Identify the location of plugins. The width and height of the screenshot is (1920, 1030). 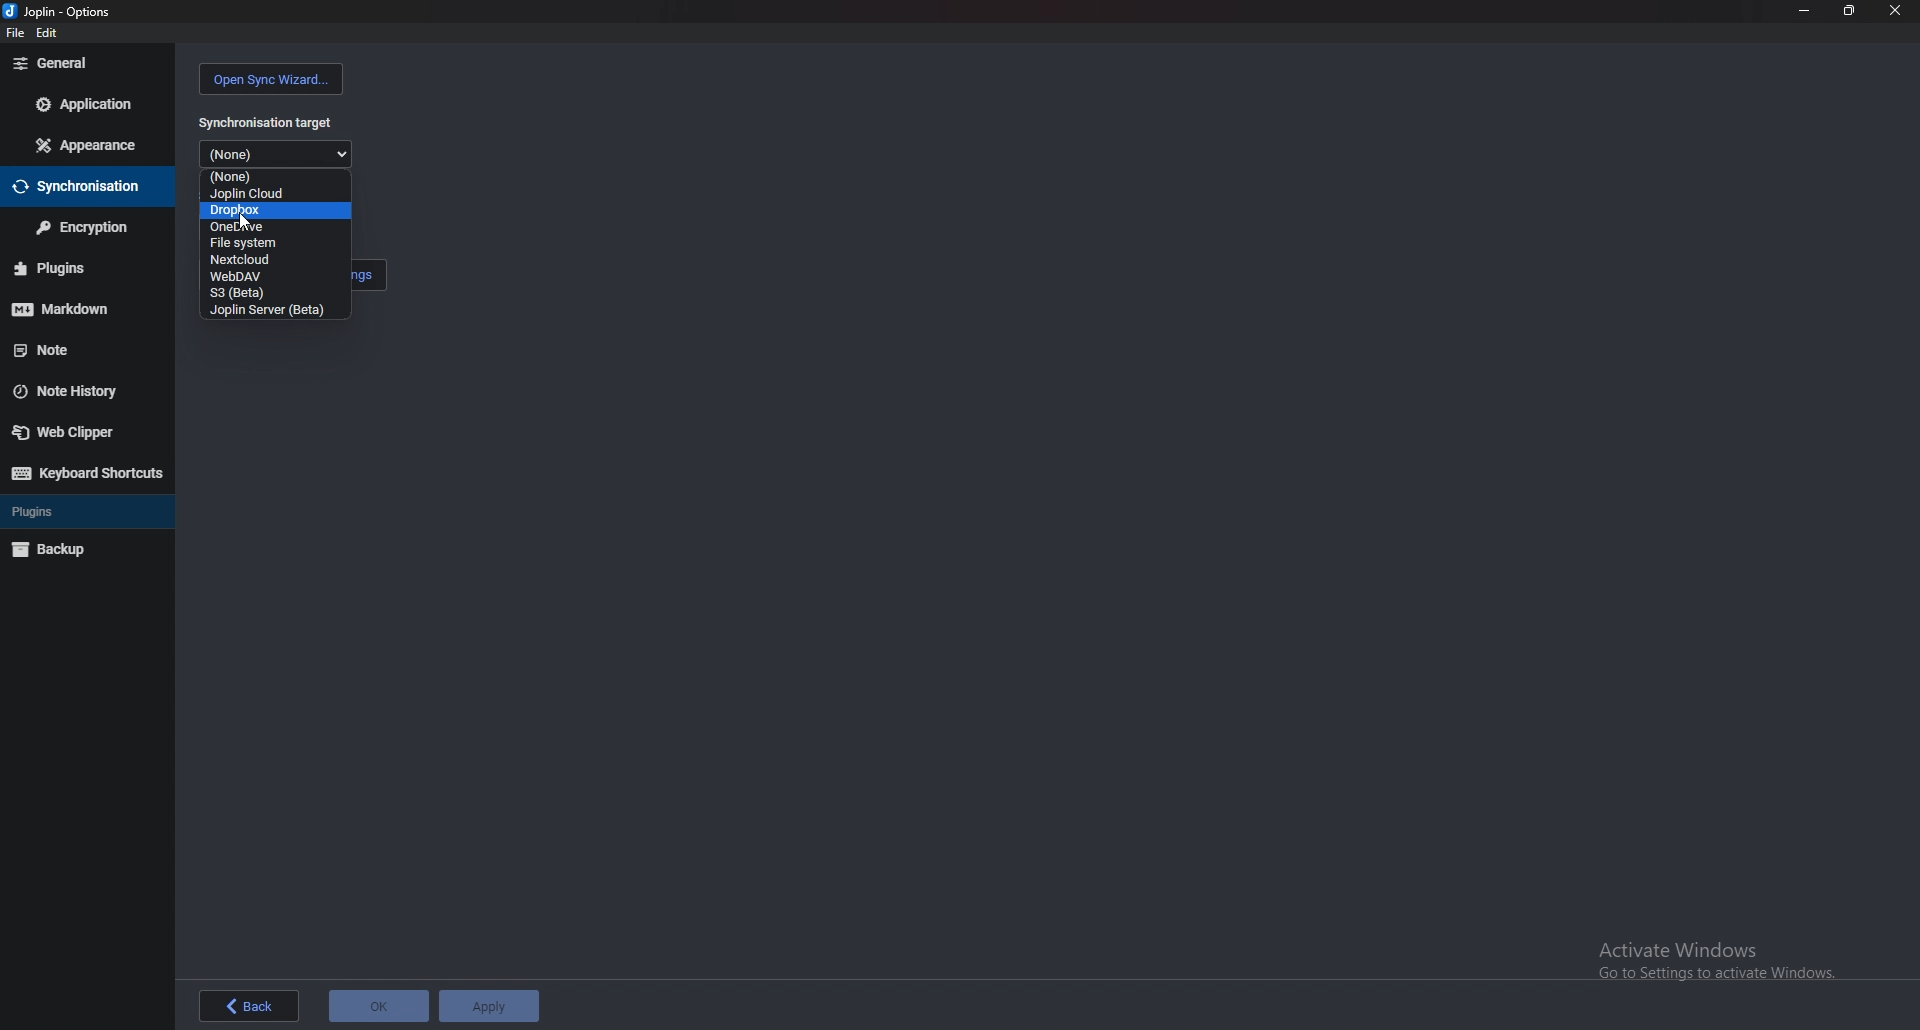
(51, 513).